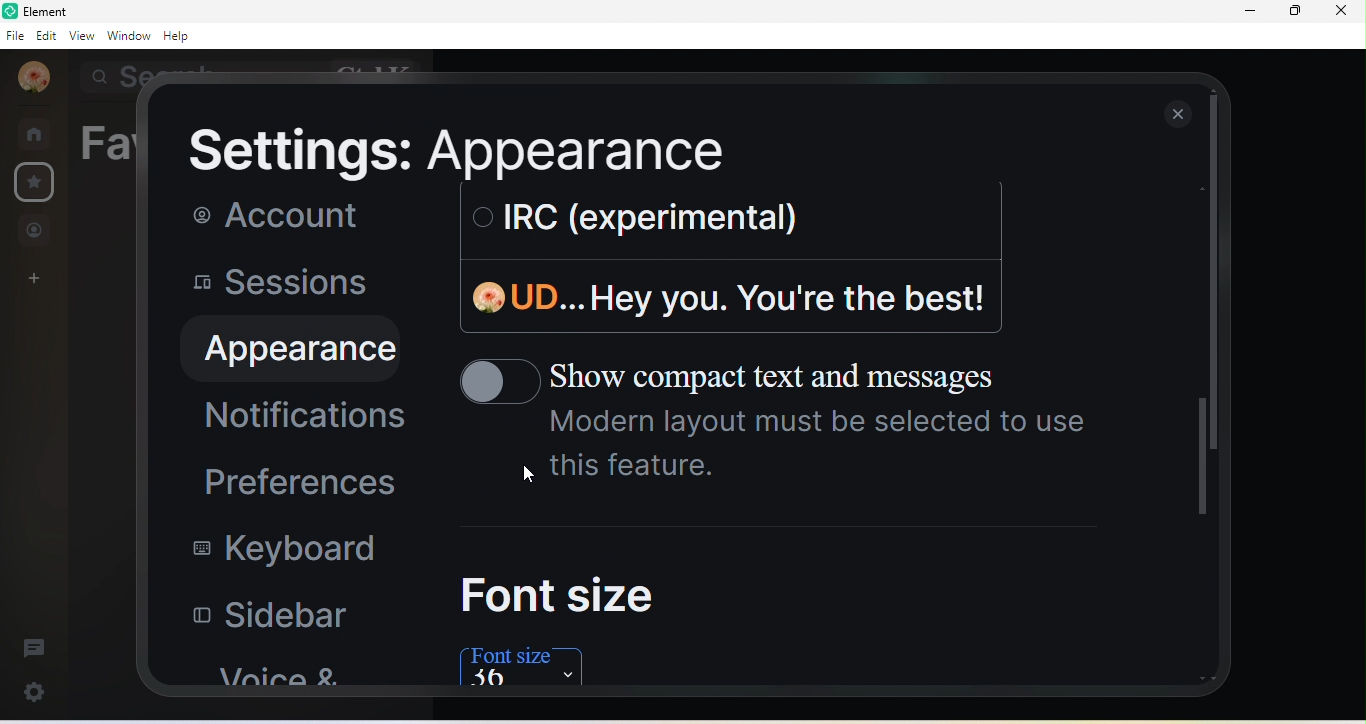  I want to click on notifications, so click(297, 416).